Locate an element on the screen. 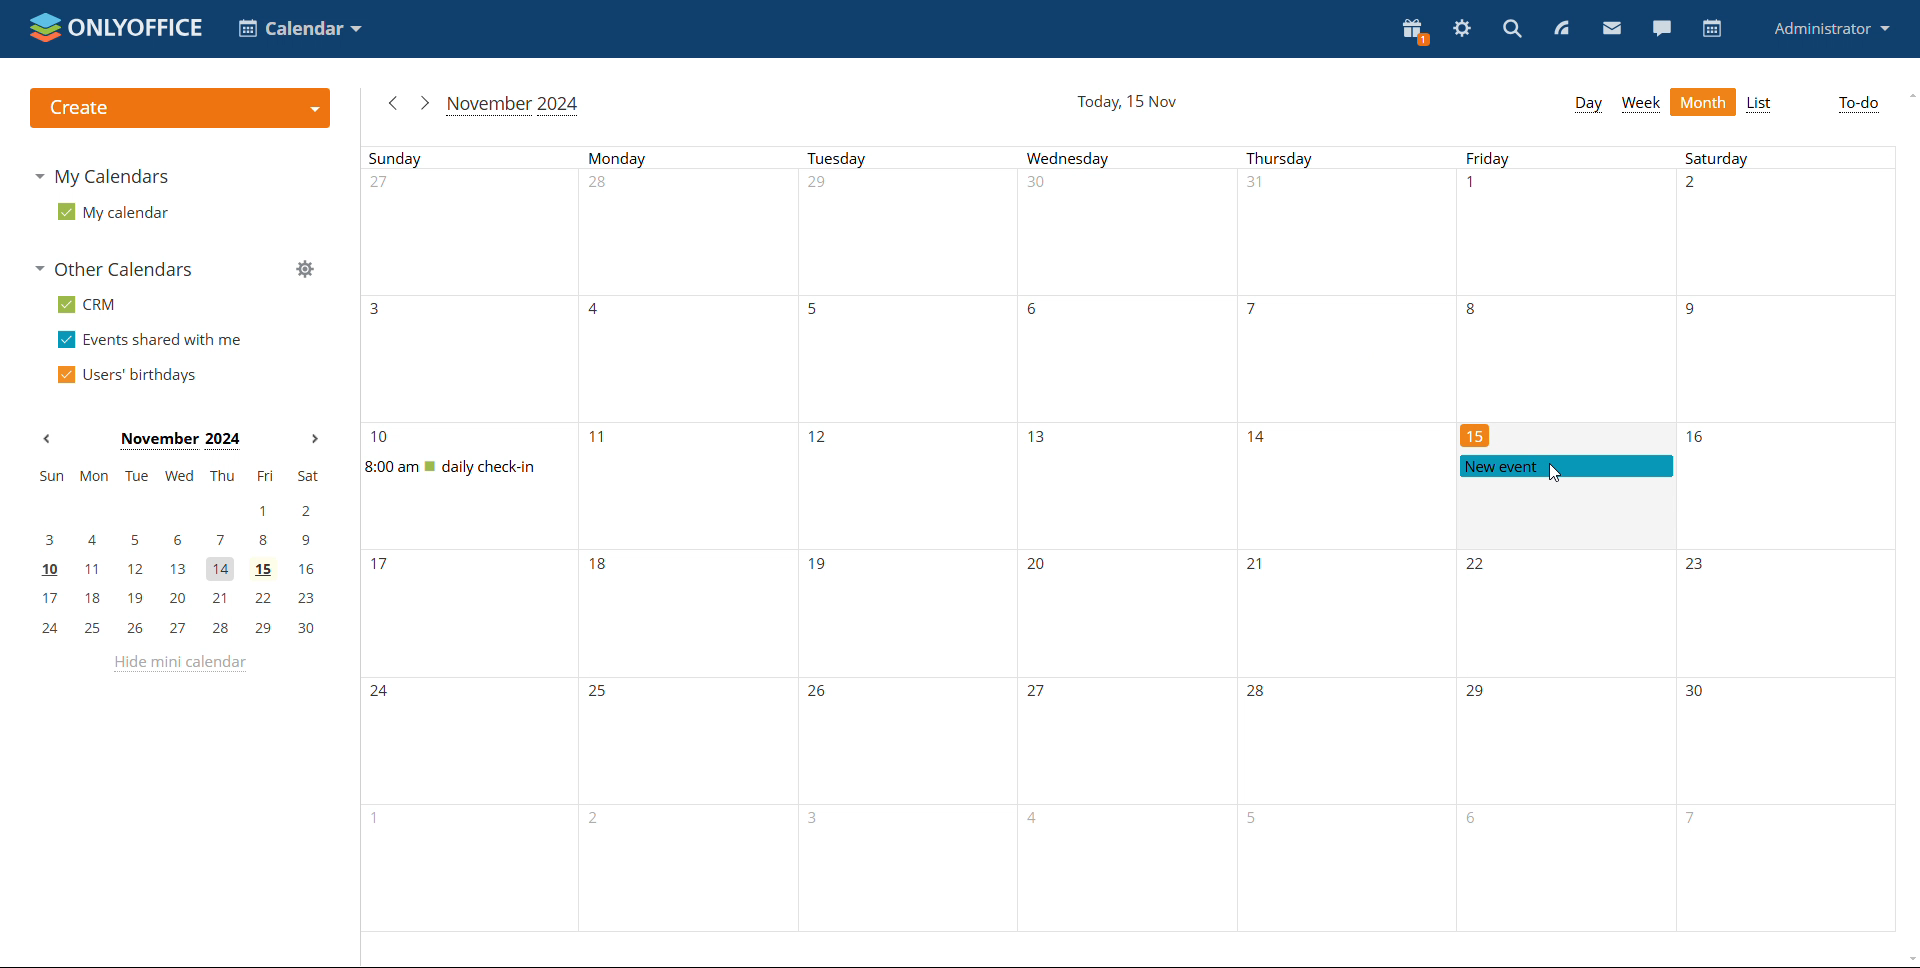  Number is located at coordinates (380, 568).